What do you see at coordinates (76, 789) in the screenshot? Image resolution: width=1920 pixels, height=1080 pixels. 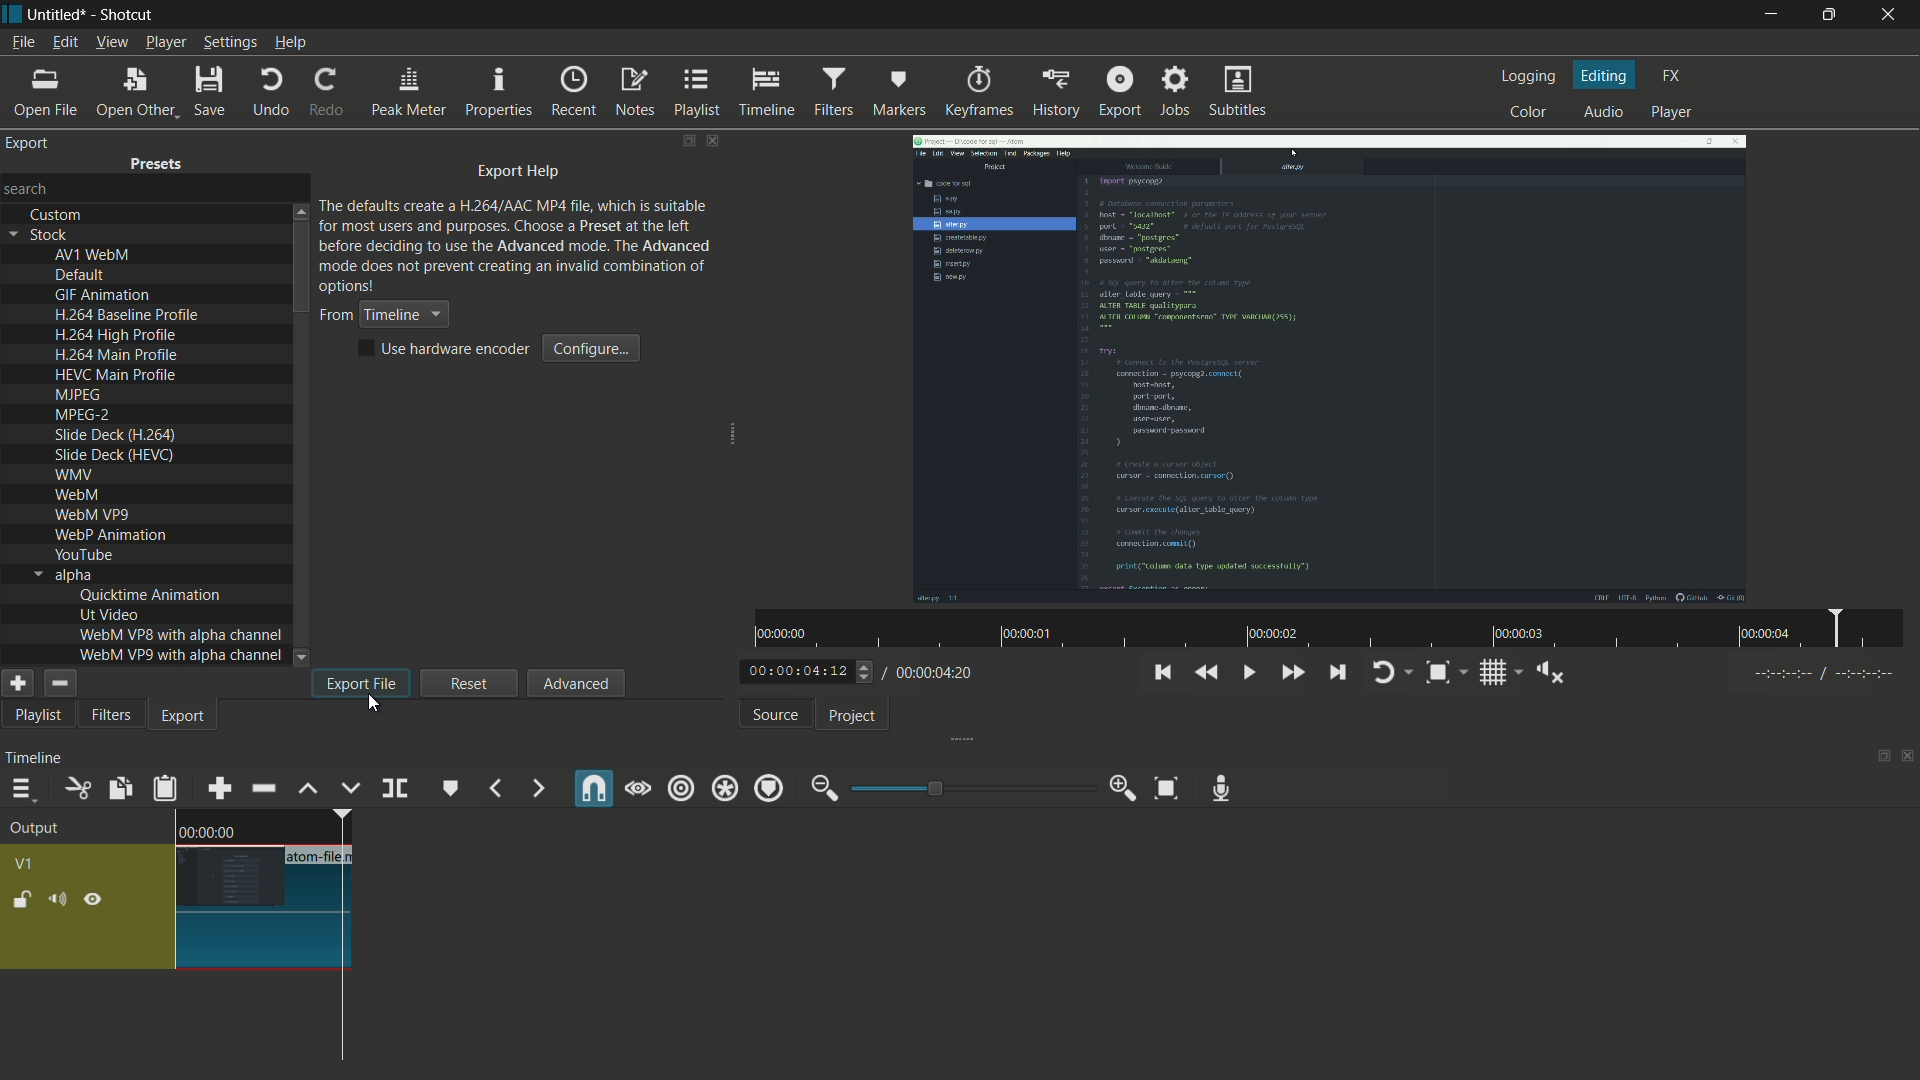 I see `cut` at bounding box center [76, 789].